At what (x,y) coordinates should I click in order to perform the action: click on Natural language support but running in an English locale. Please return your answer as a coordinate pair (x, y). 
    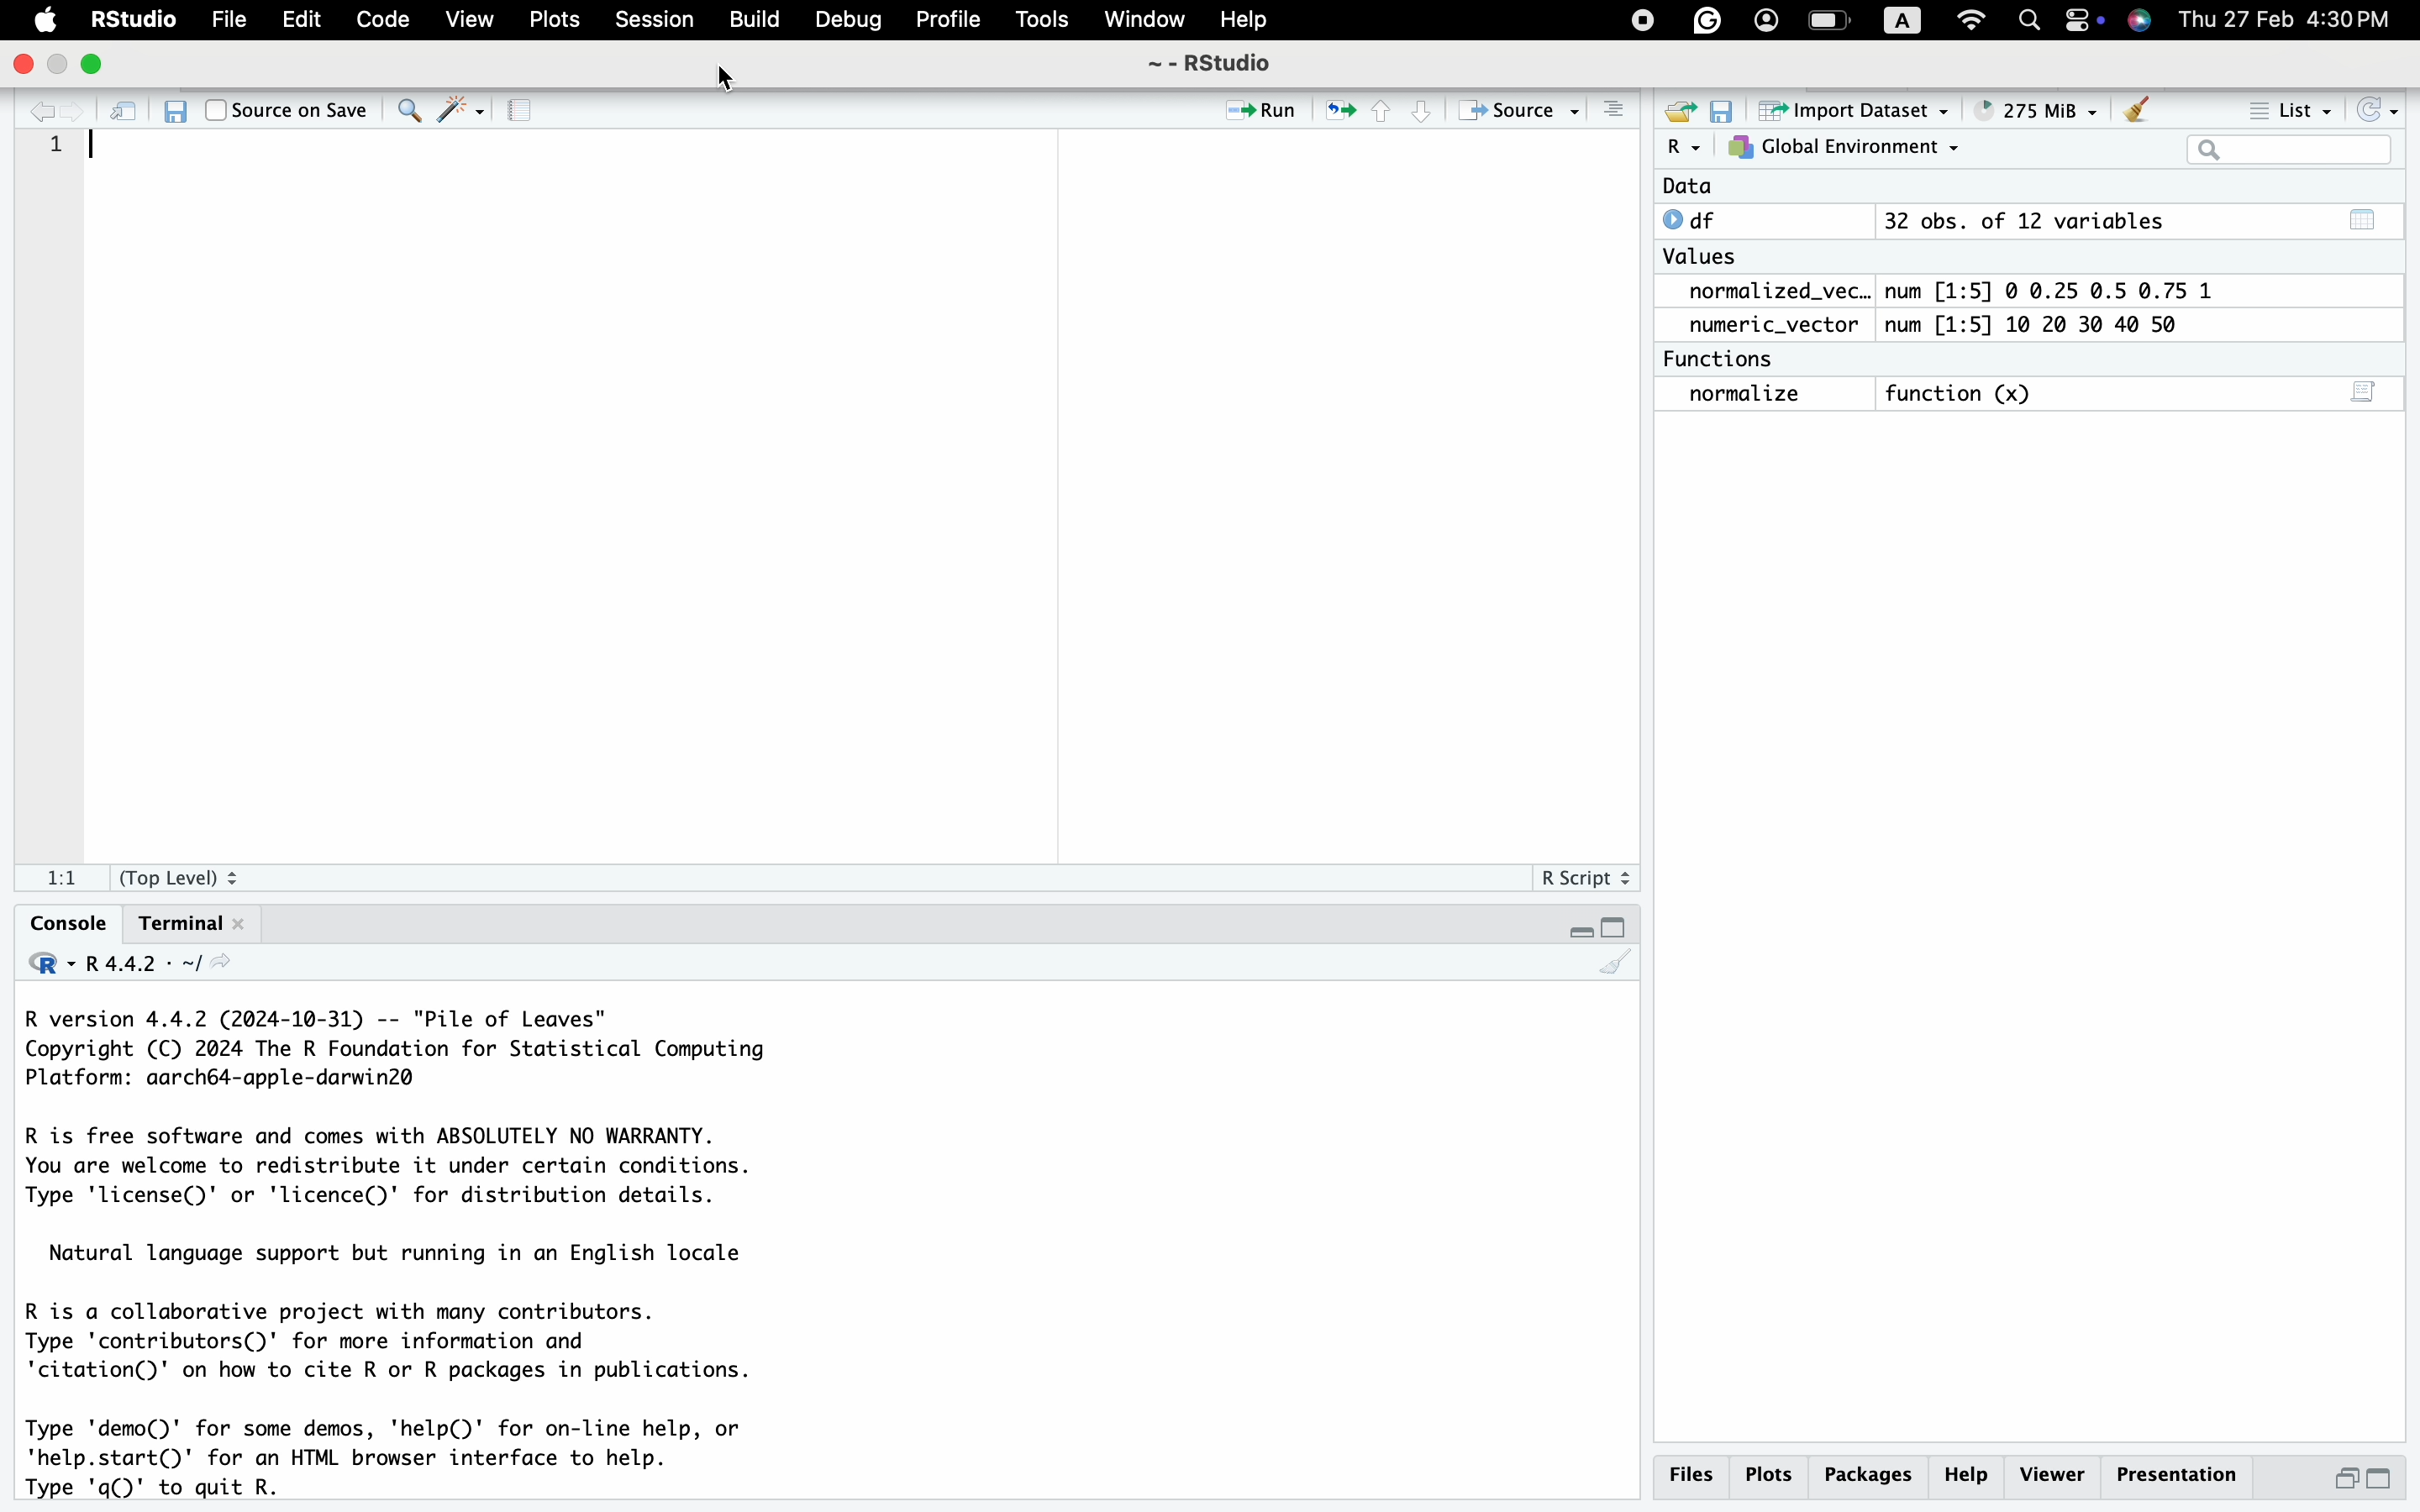
    Looking at the image, I should click on (413, 1255).